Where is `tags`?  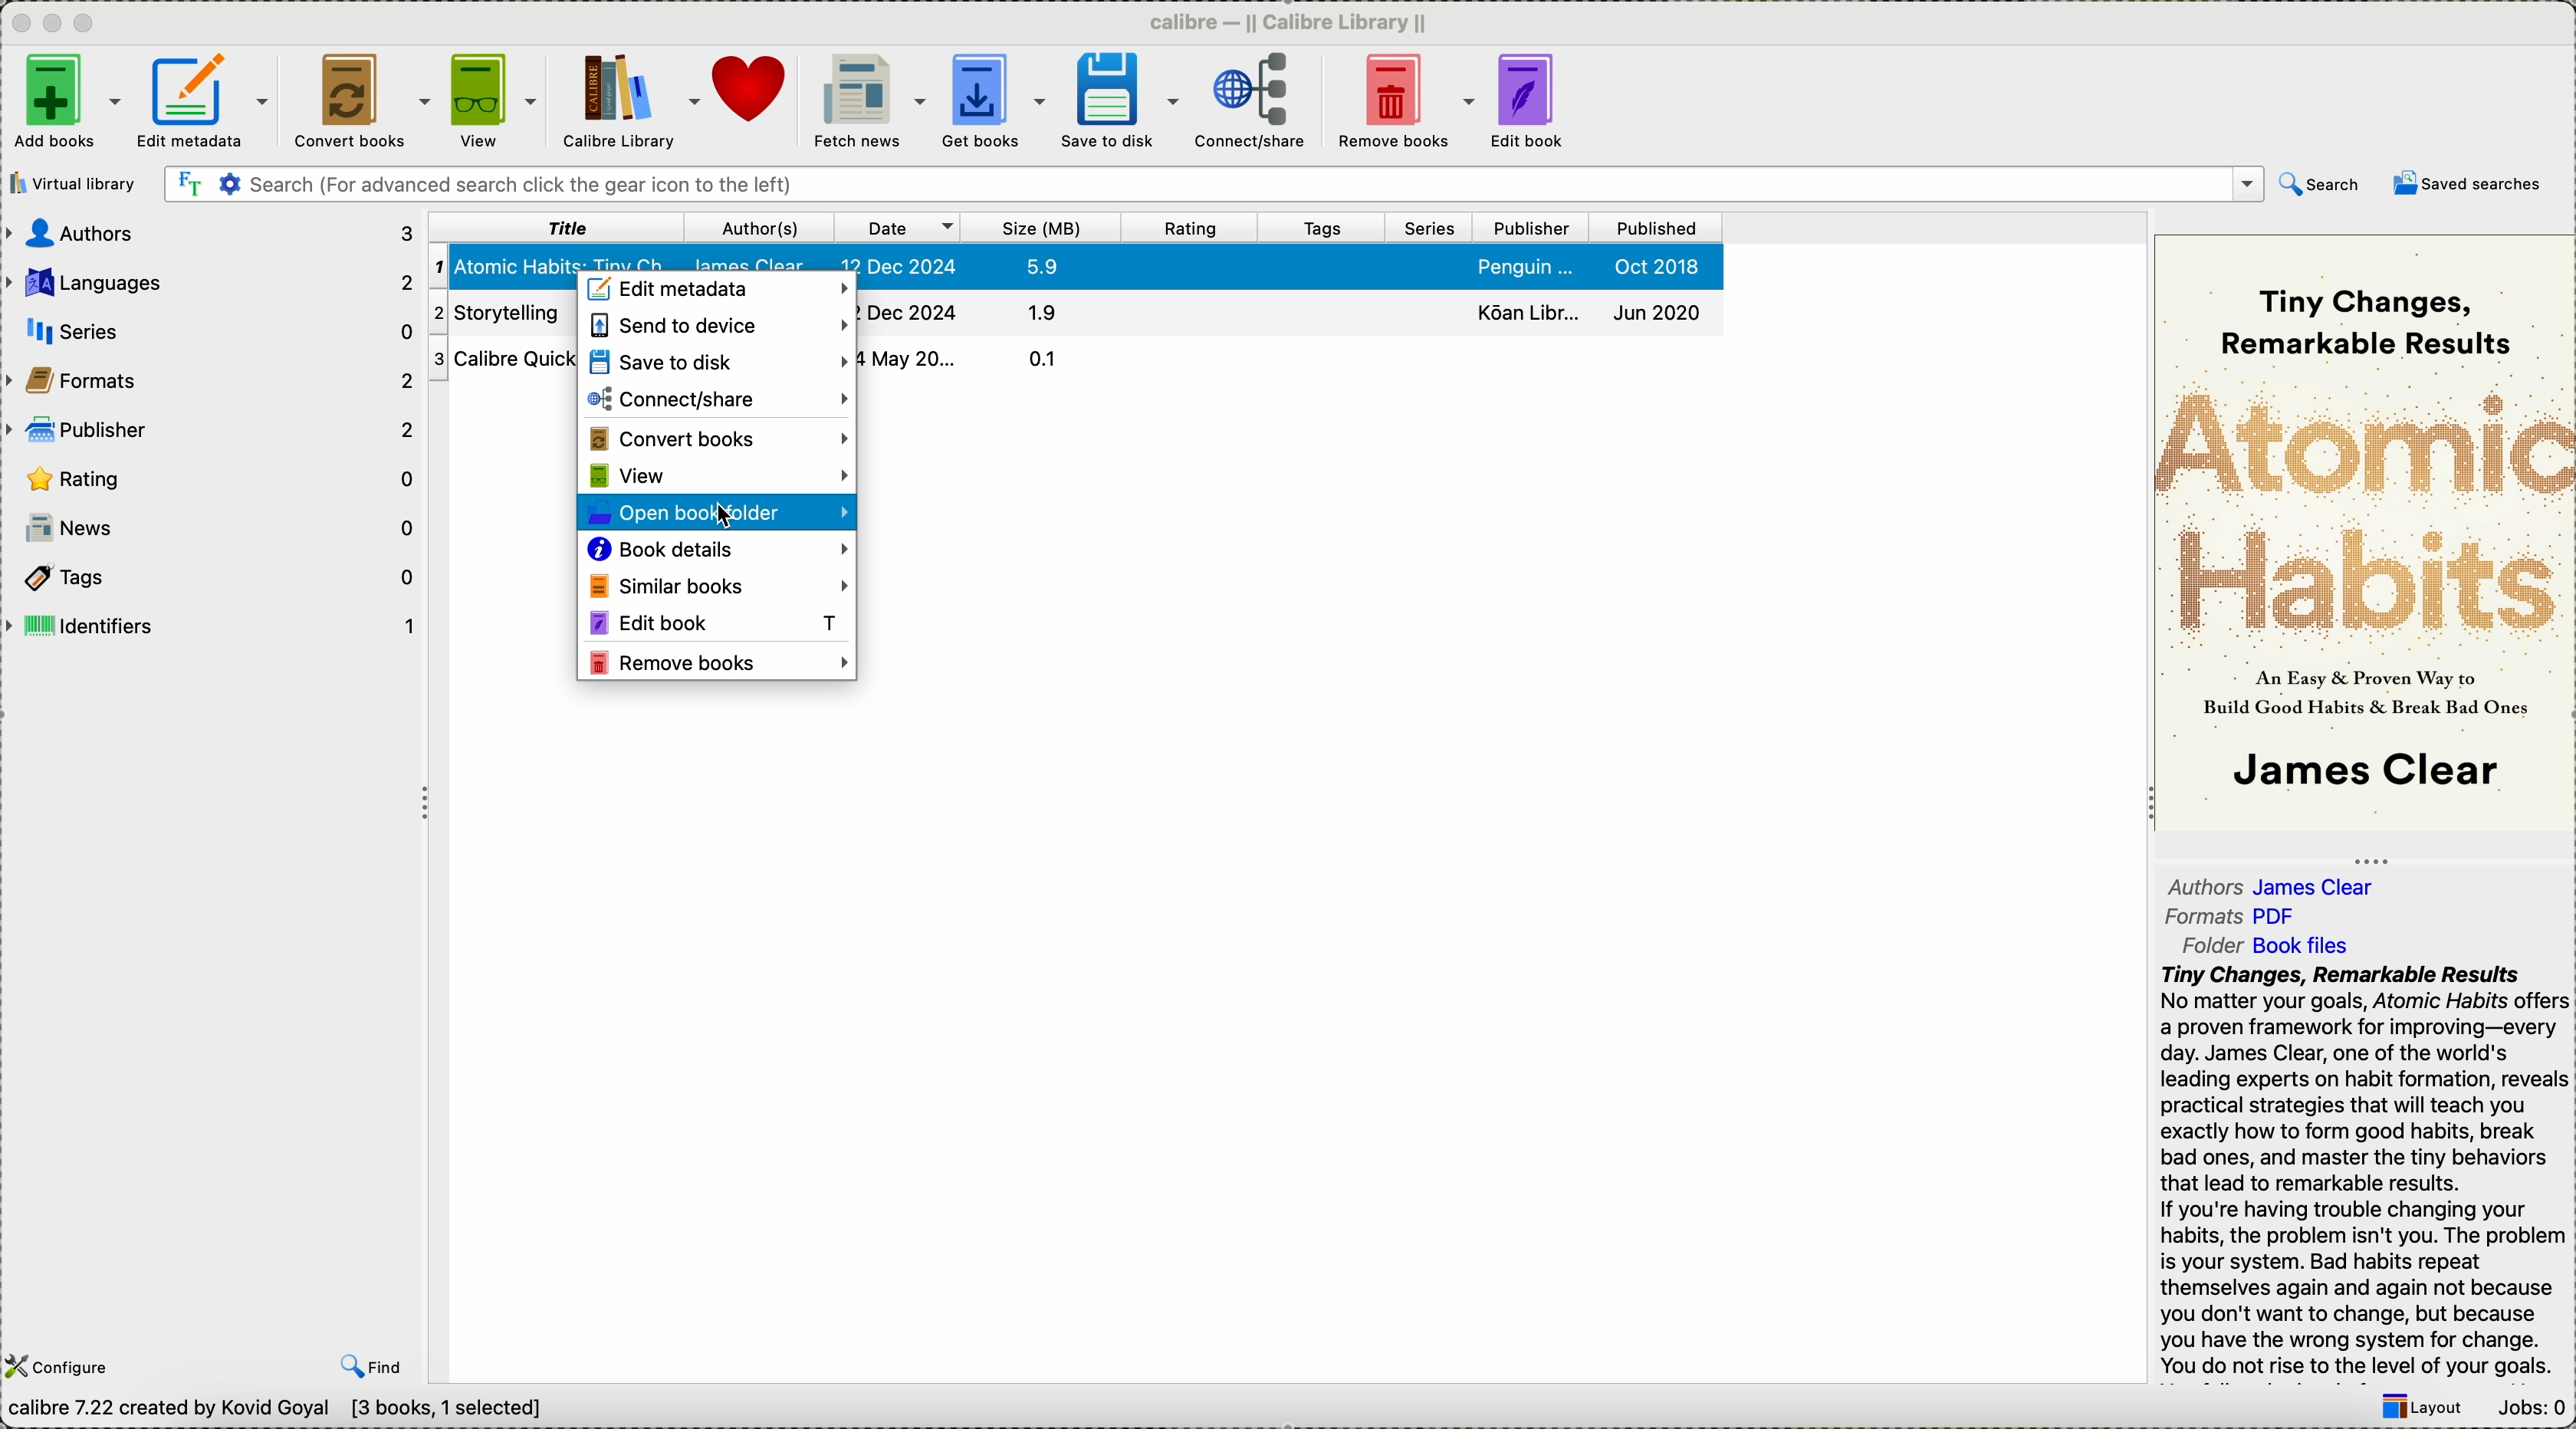
tags is located at coordinates (209, 575).